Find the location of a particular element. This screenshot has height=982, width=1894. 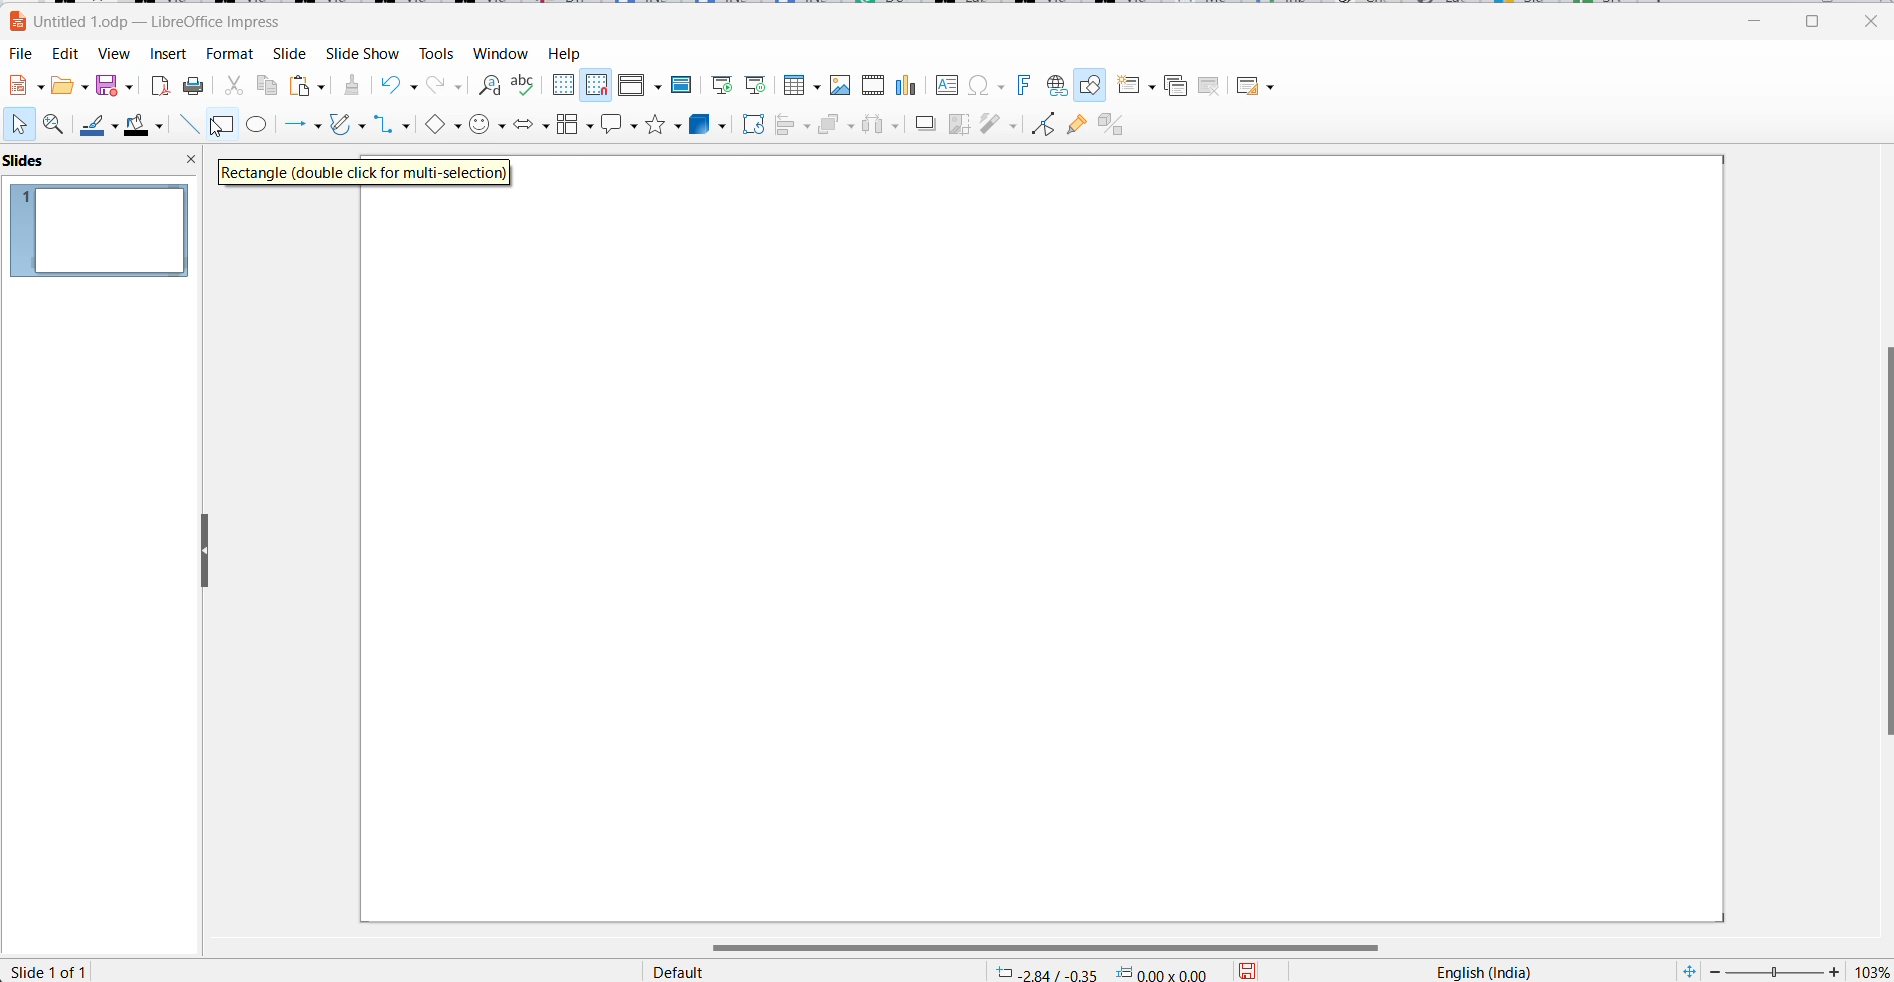

new file is located at coordinates (24, 86).